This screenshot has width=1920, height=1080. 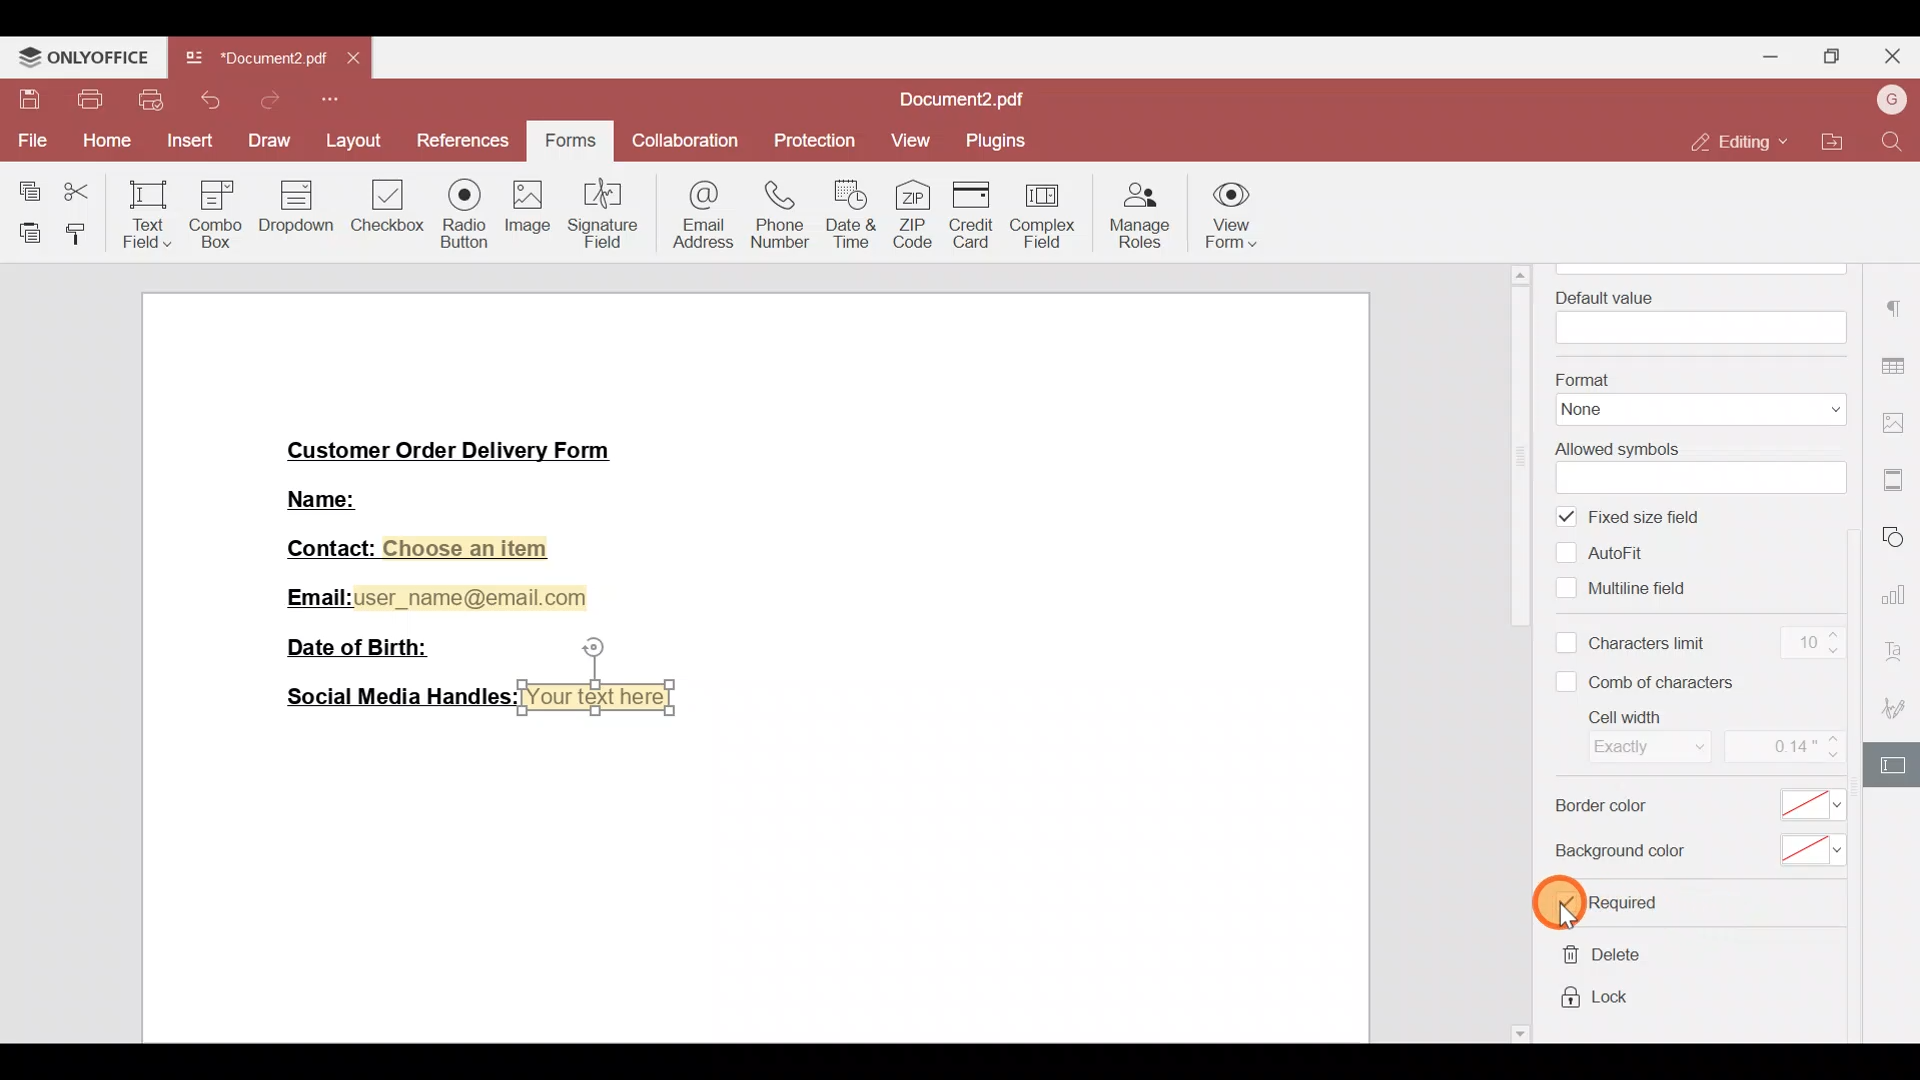 I want to click on Quick print, so click(x=153, y=100).